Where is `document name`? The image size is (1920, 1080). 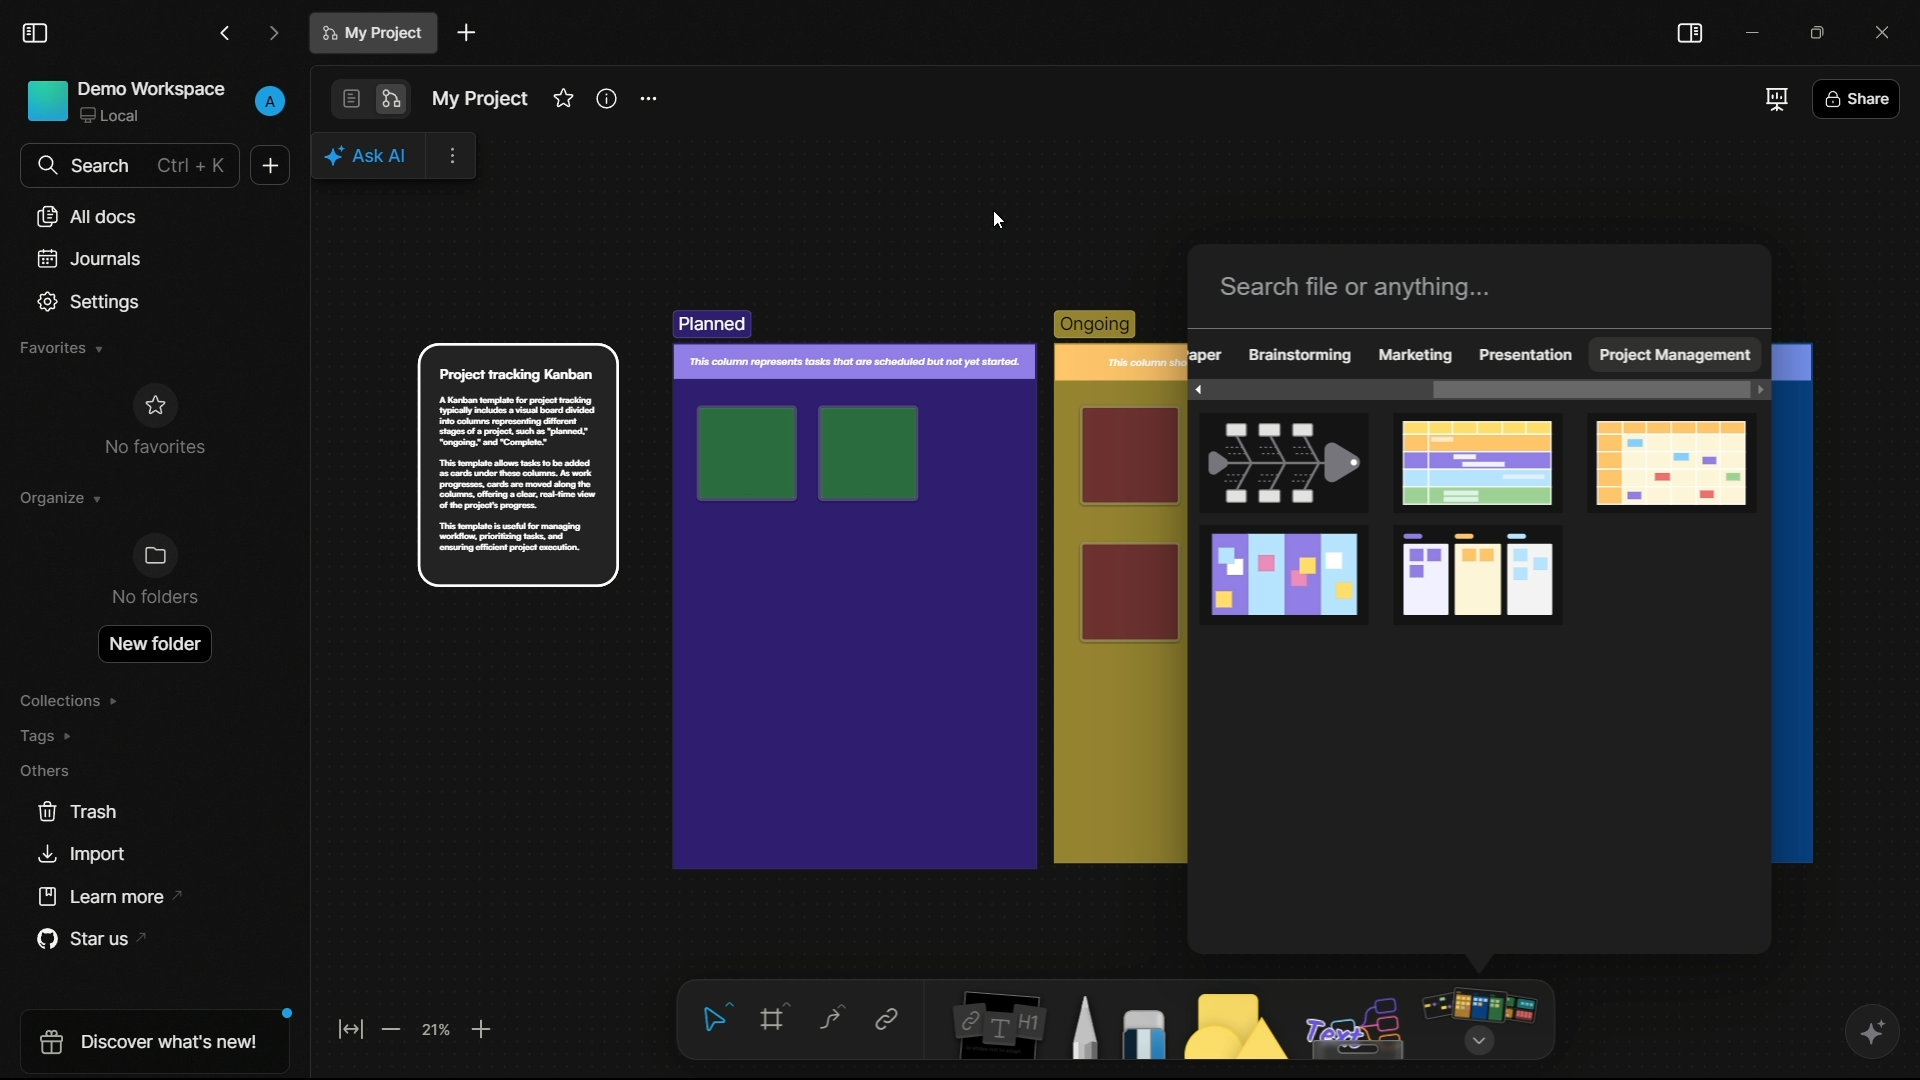 document name is located at coordinates (376, 33).